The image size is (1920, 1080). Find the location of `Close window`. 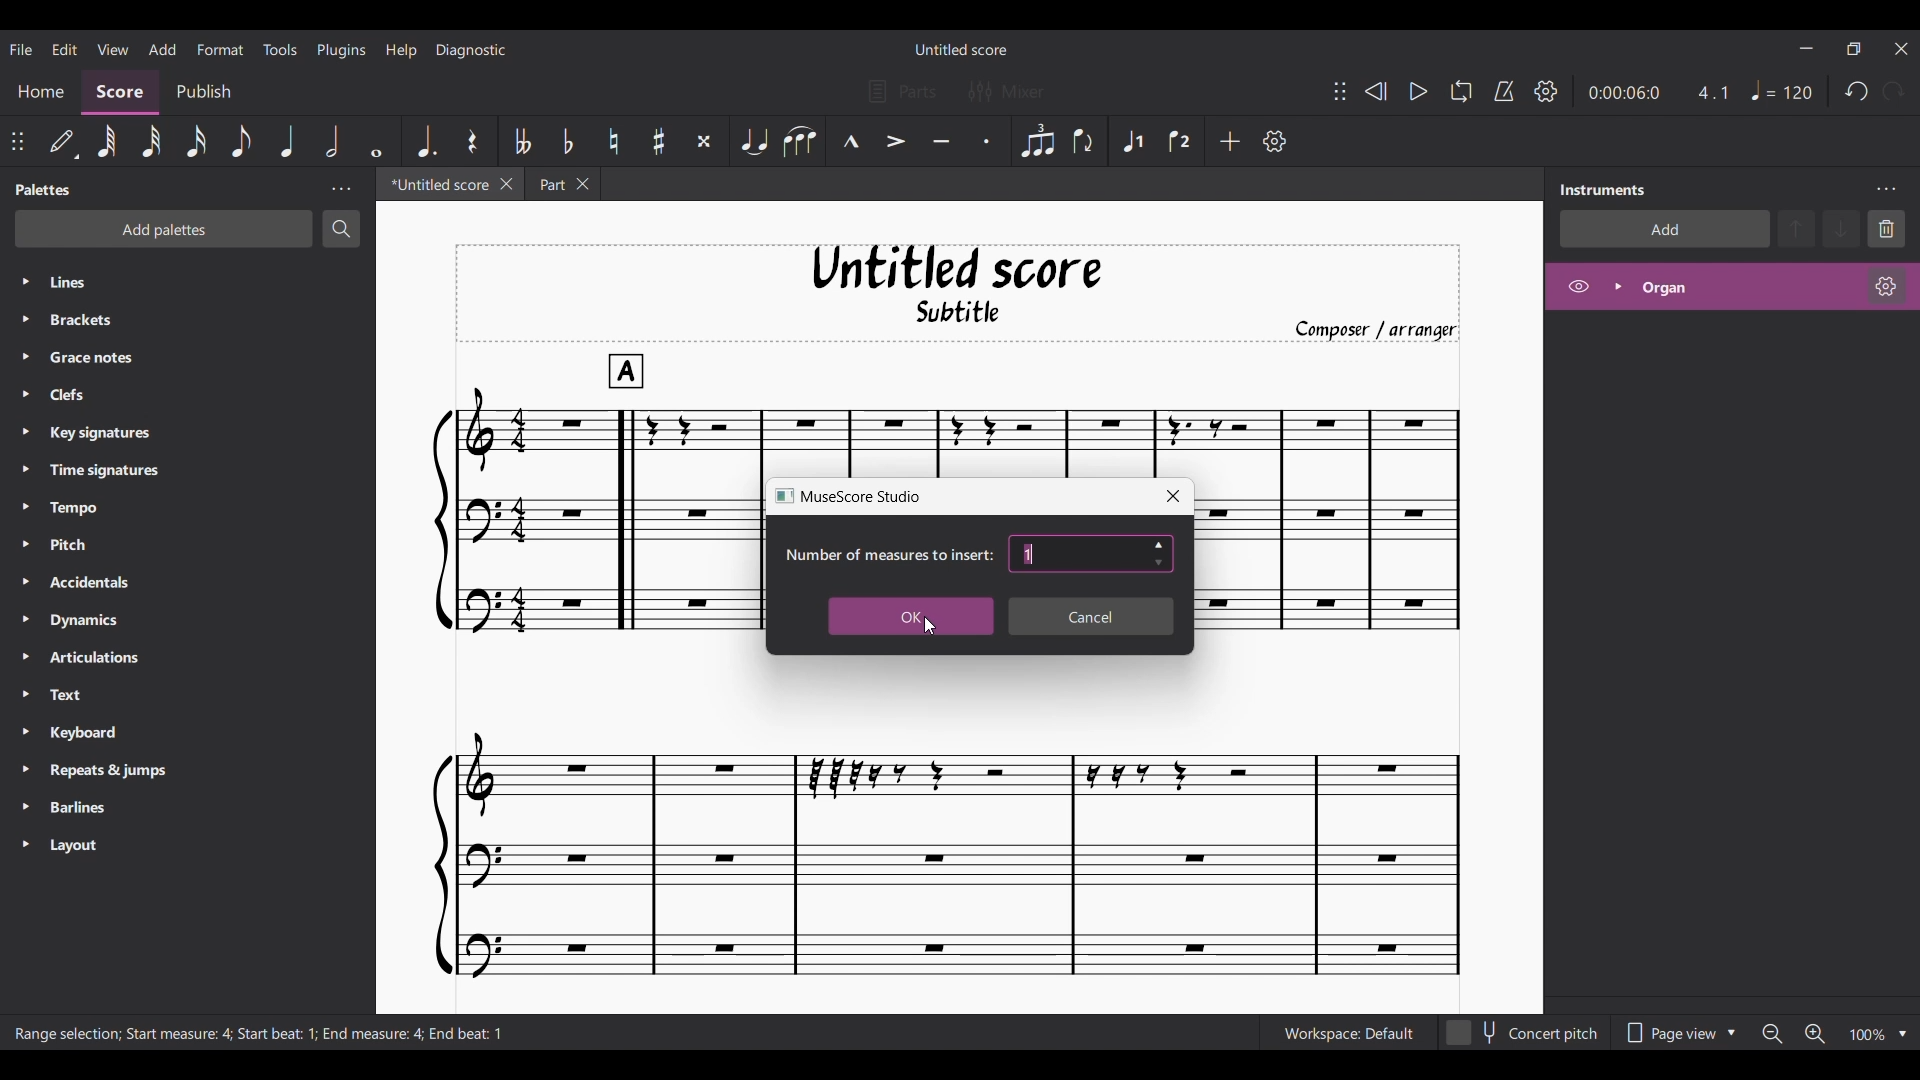

Close window is located at coordinates (1174, 496).